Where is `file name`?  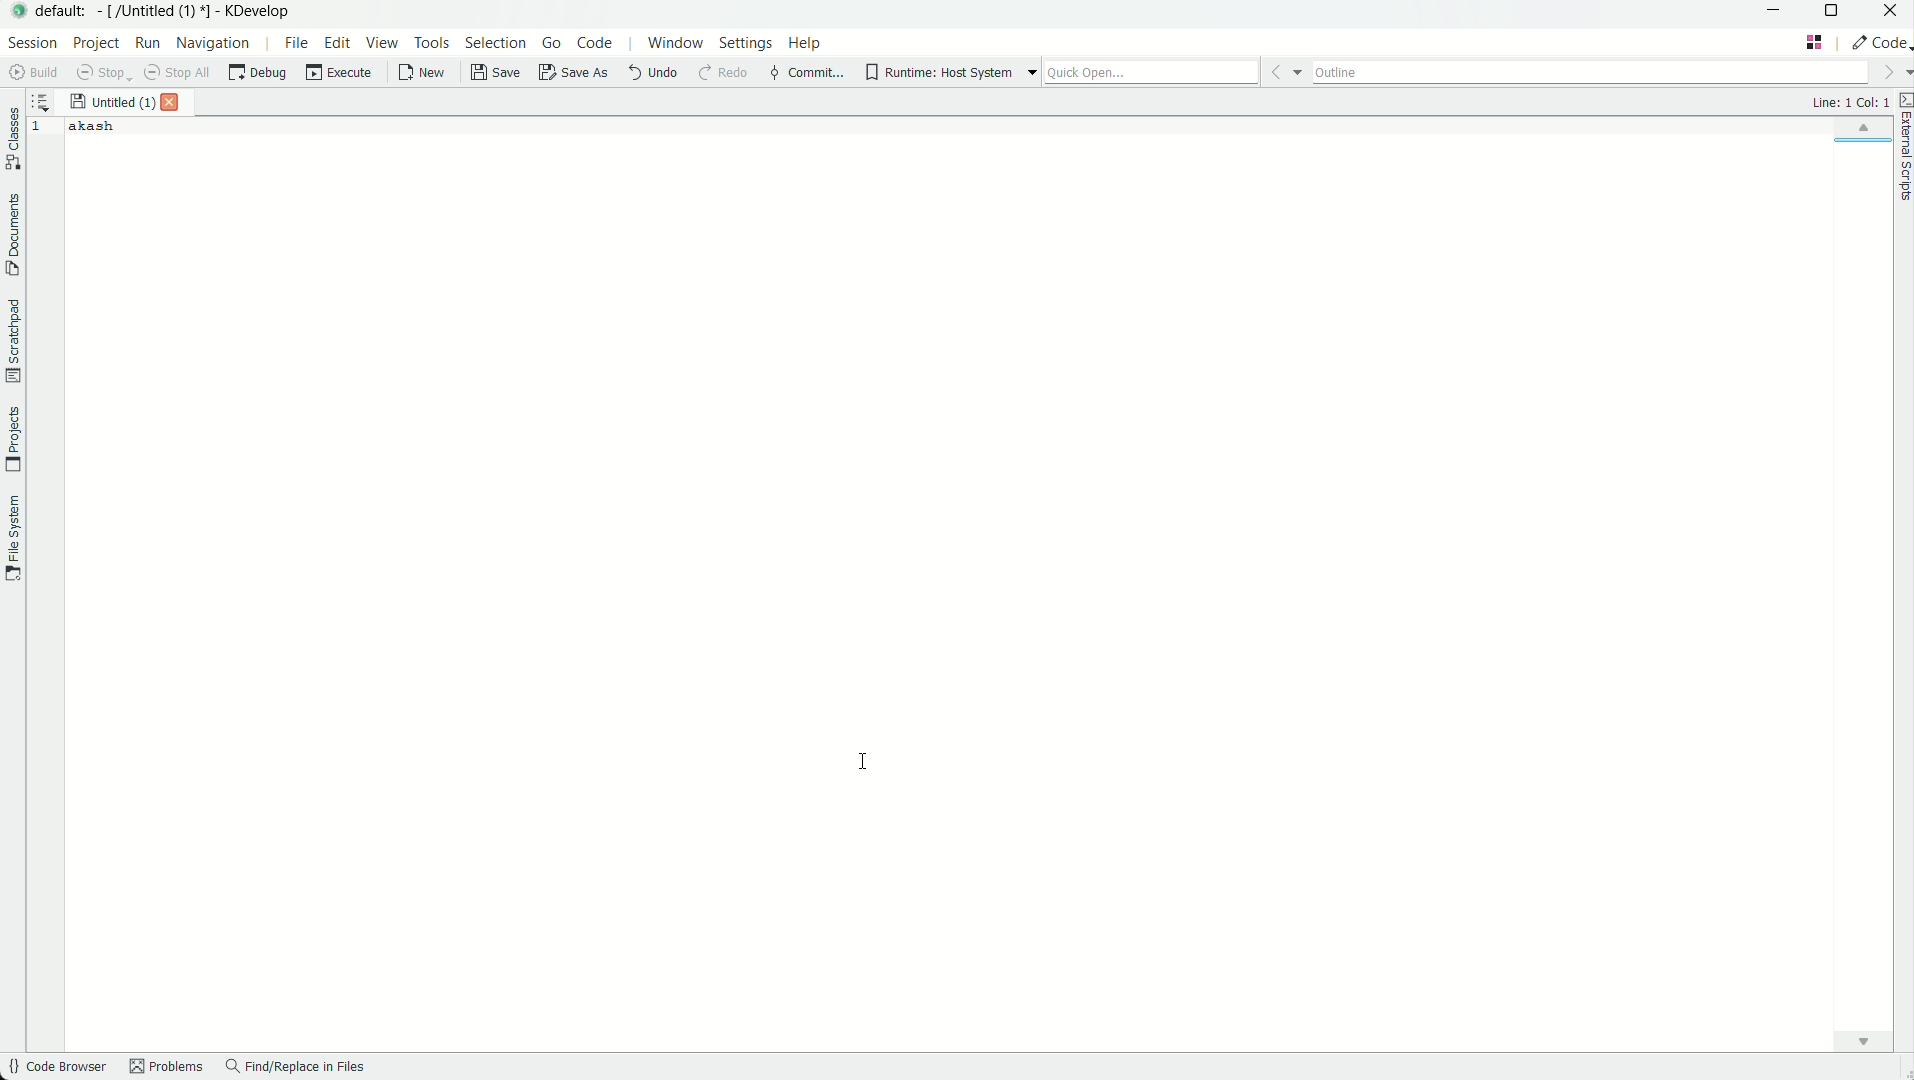 file name is located at coordinates (112, 103).